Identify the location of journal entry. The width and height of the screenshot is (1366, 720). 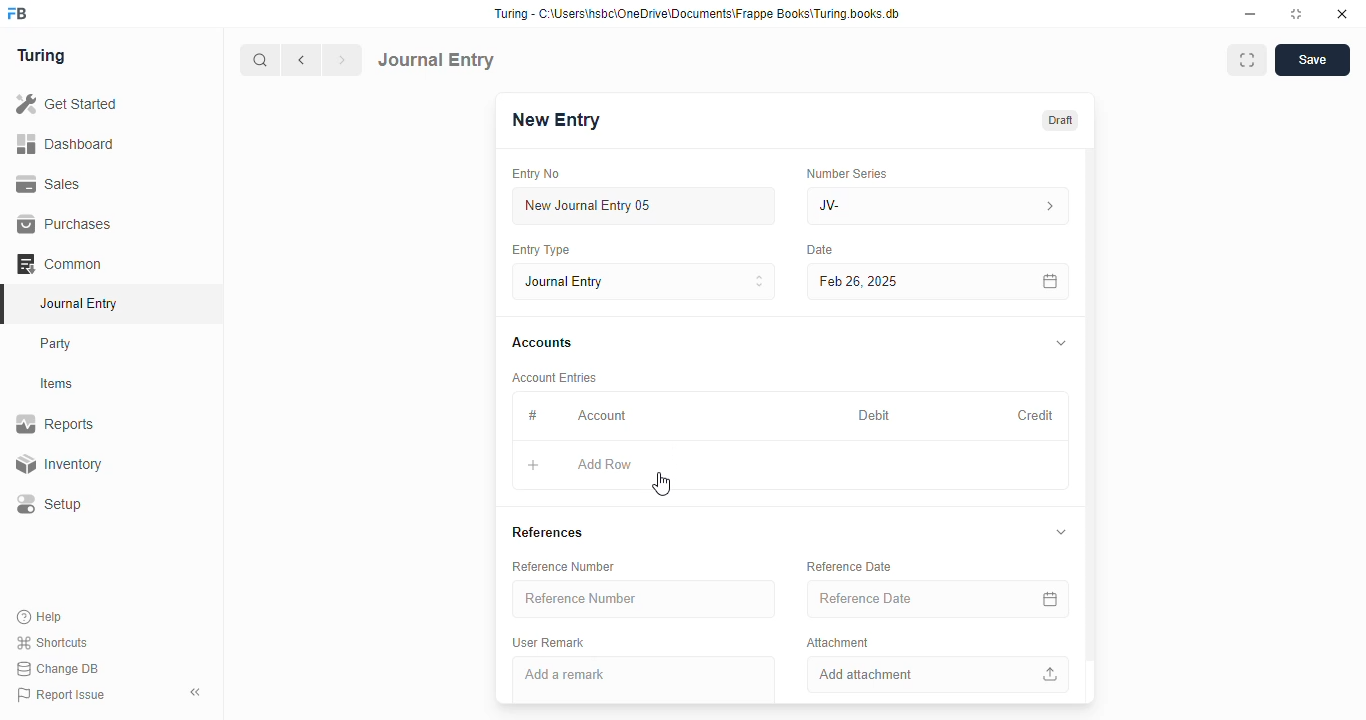
(645, 281).